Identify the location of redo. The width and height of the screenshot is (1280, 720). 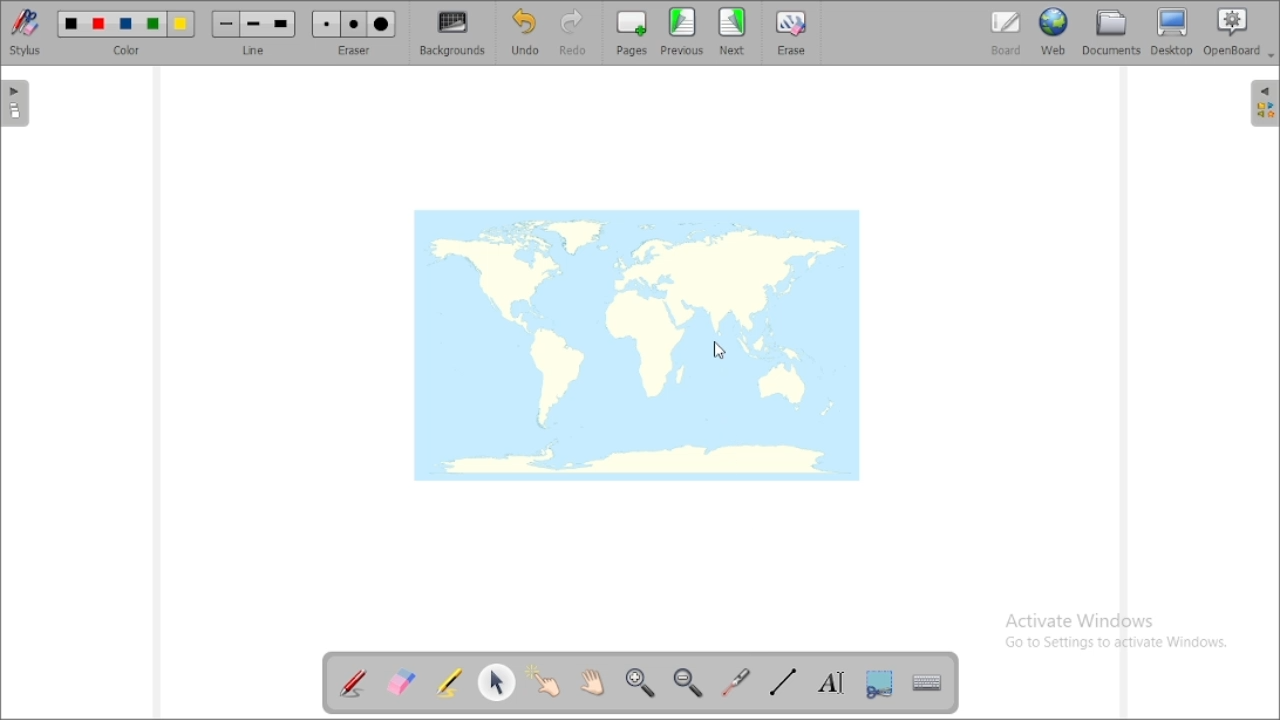
(574, 33).